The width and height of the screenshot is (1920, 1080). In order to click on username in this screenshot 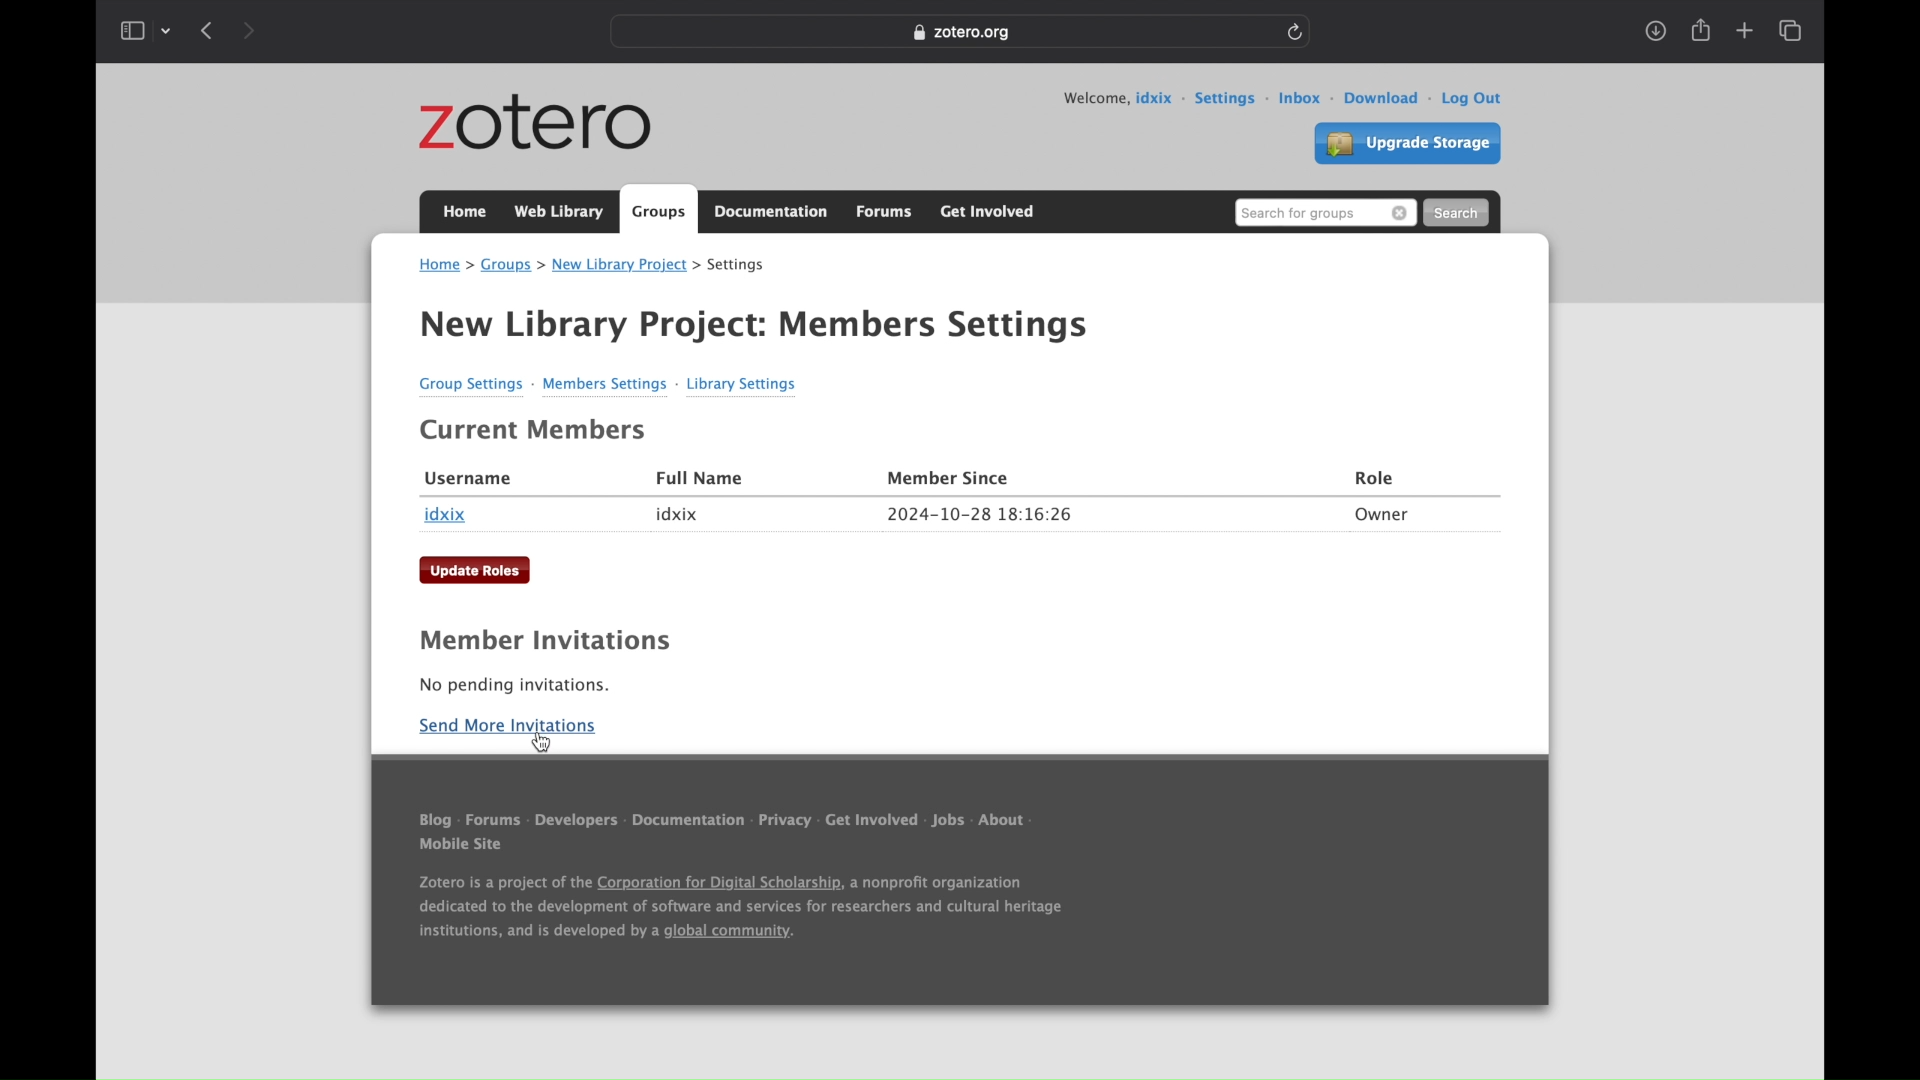, I will do `click(467, 479)`.